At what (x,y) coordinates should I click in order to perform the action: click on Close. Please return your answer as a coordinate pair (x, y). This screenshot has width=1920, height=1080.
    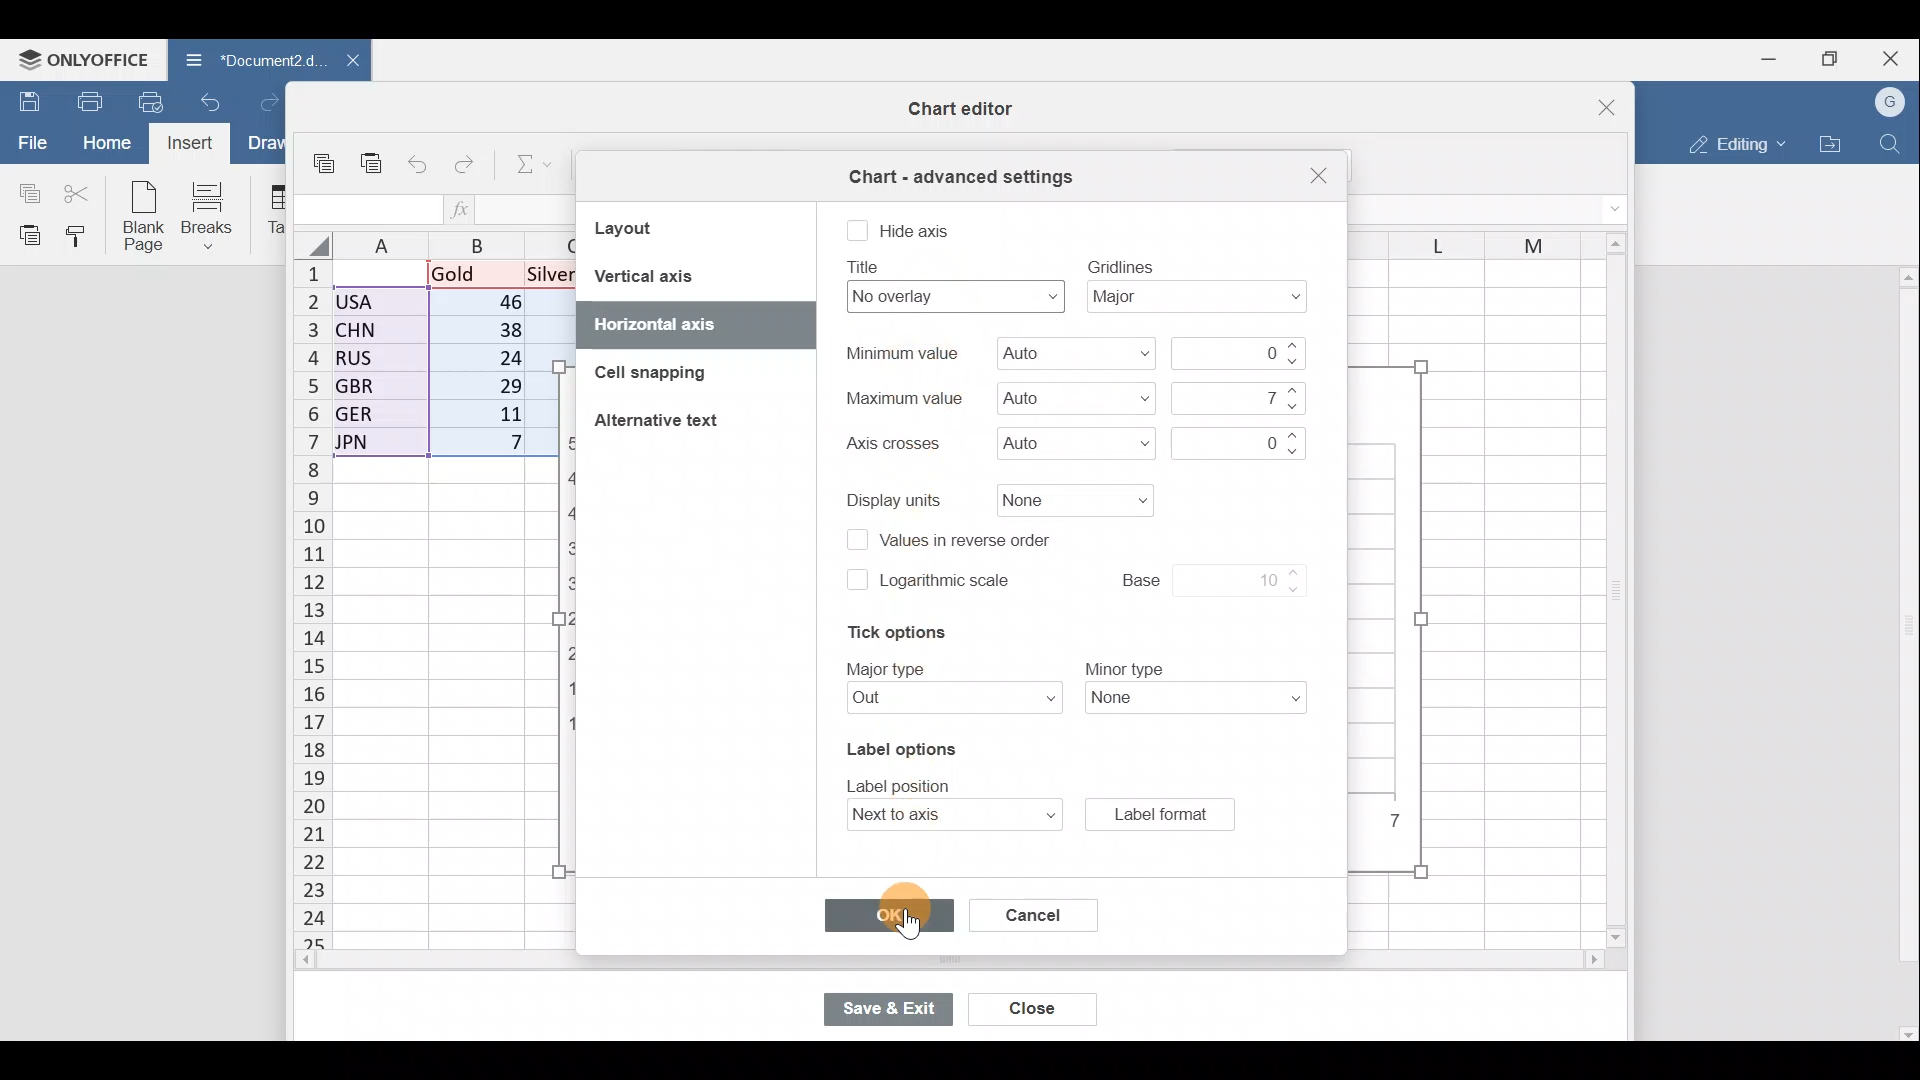
    Looking at the image, I should click on (1894, 55).